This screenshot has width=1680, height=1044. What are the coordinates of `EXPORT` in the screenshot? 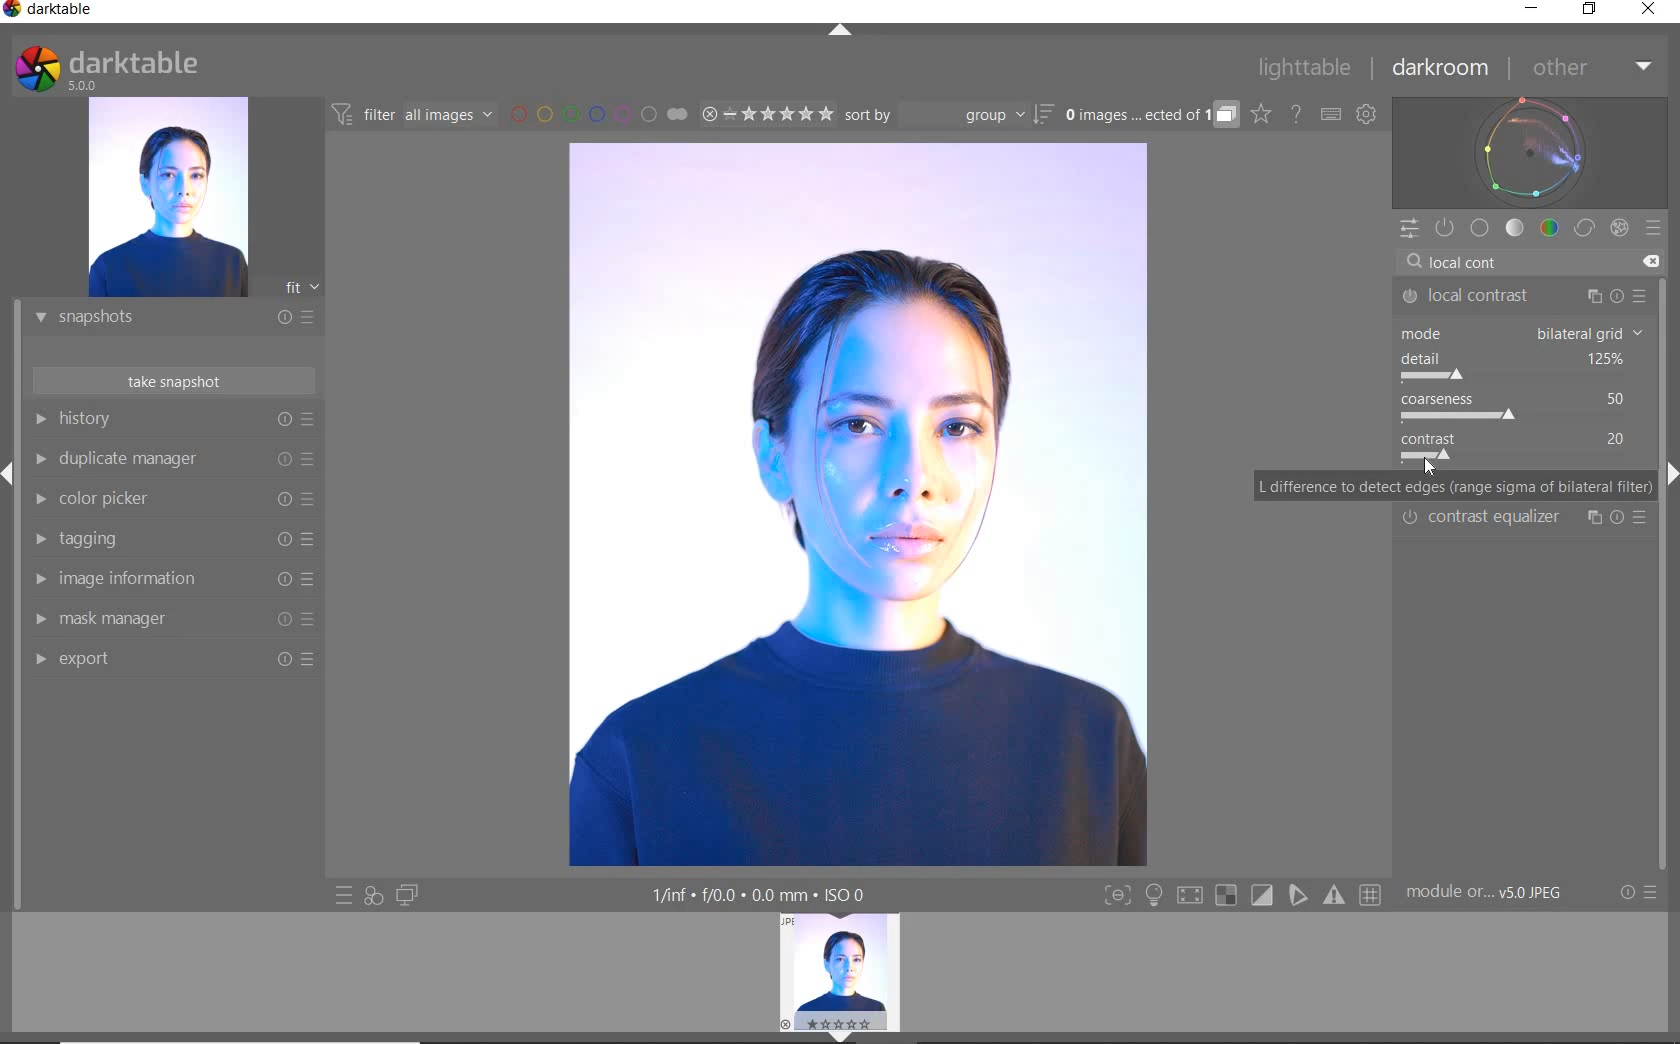 It's located at (167, 658).